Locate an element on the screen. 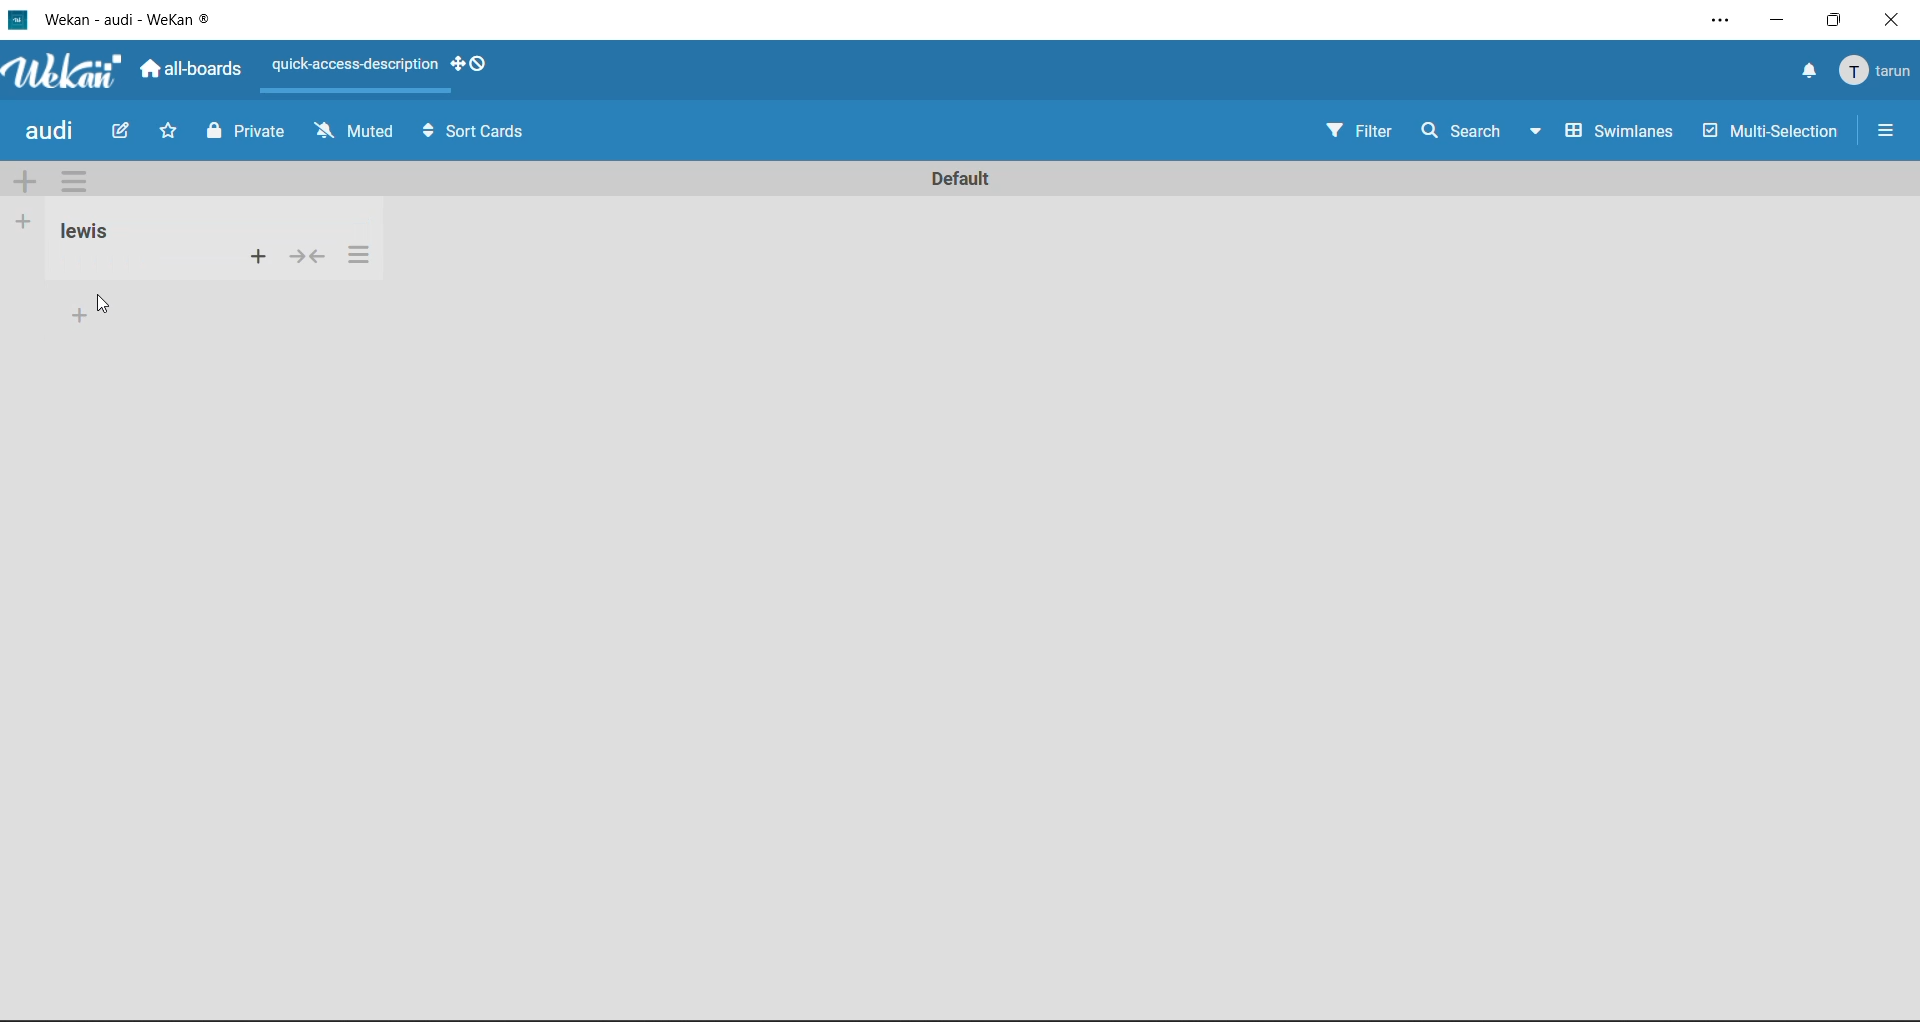  filter is located at coordinates (1354, 131).